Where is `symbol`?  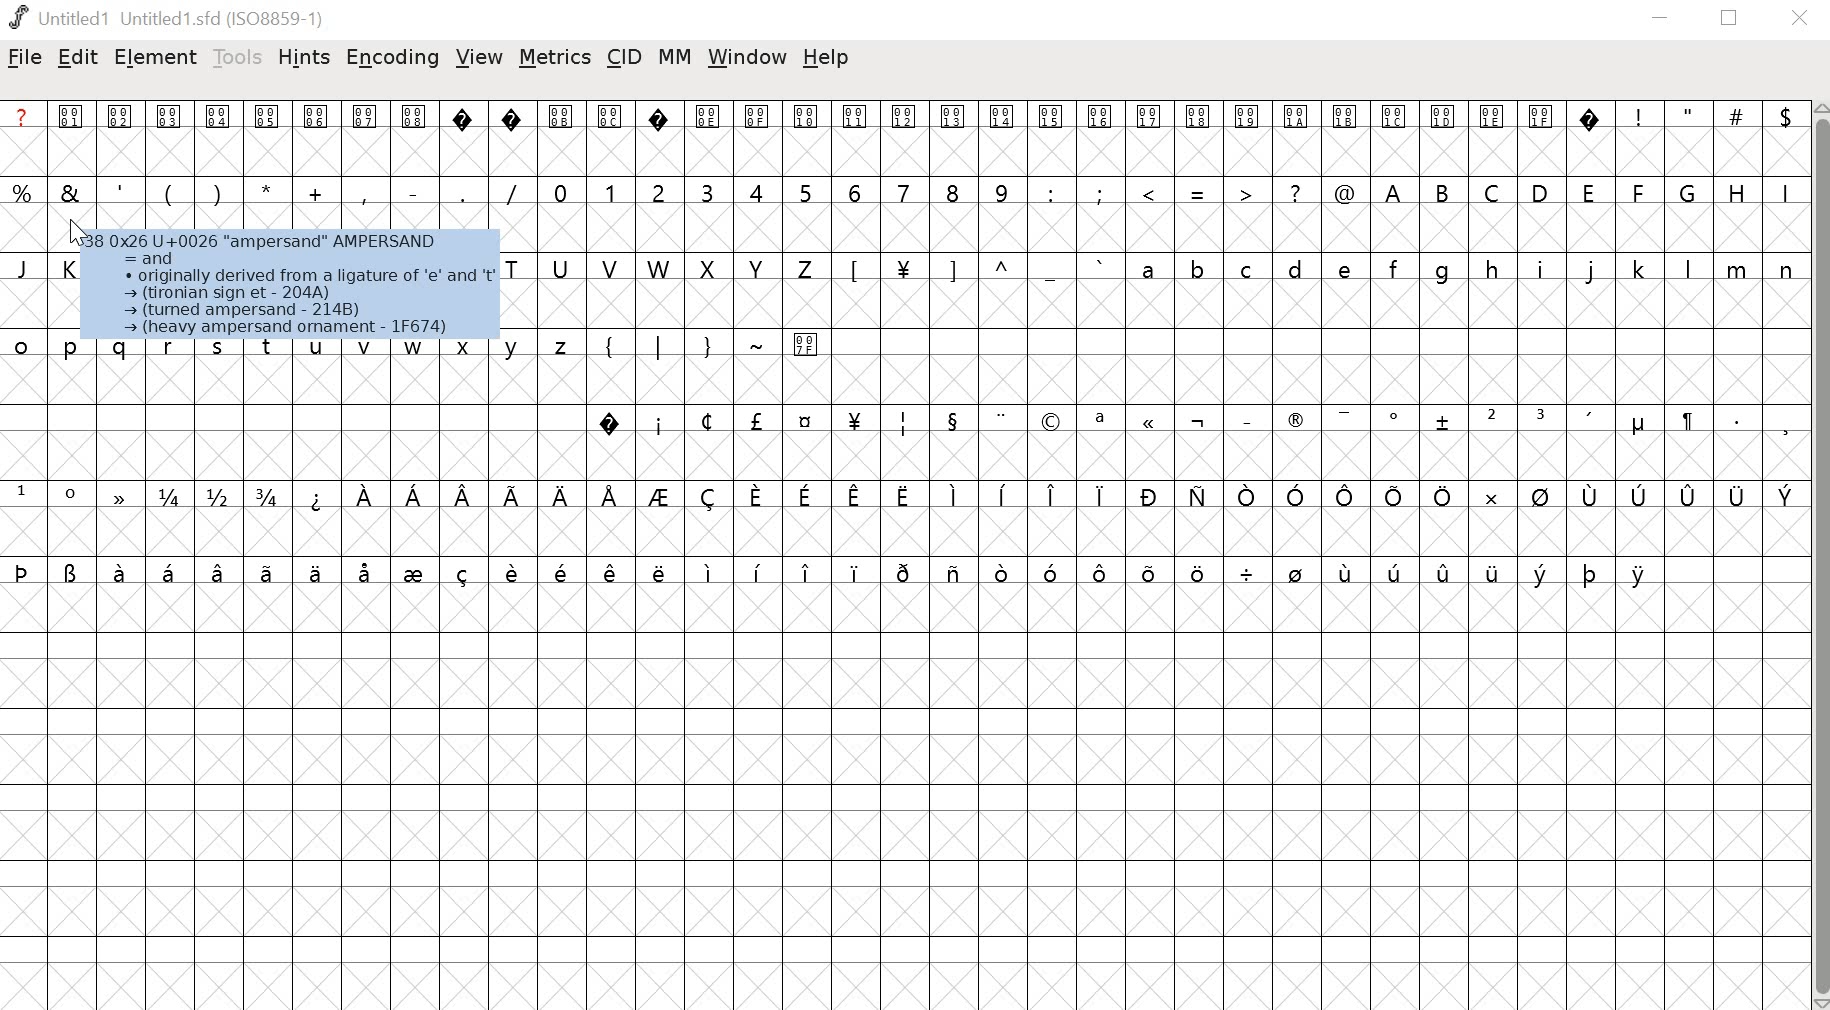 symbol is located at coordinates (122, 496).